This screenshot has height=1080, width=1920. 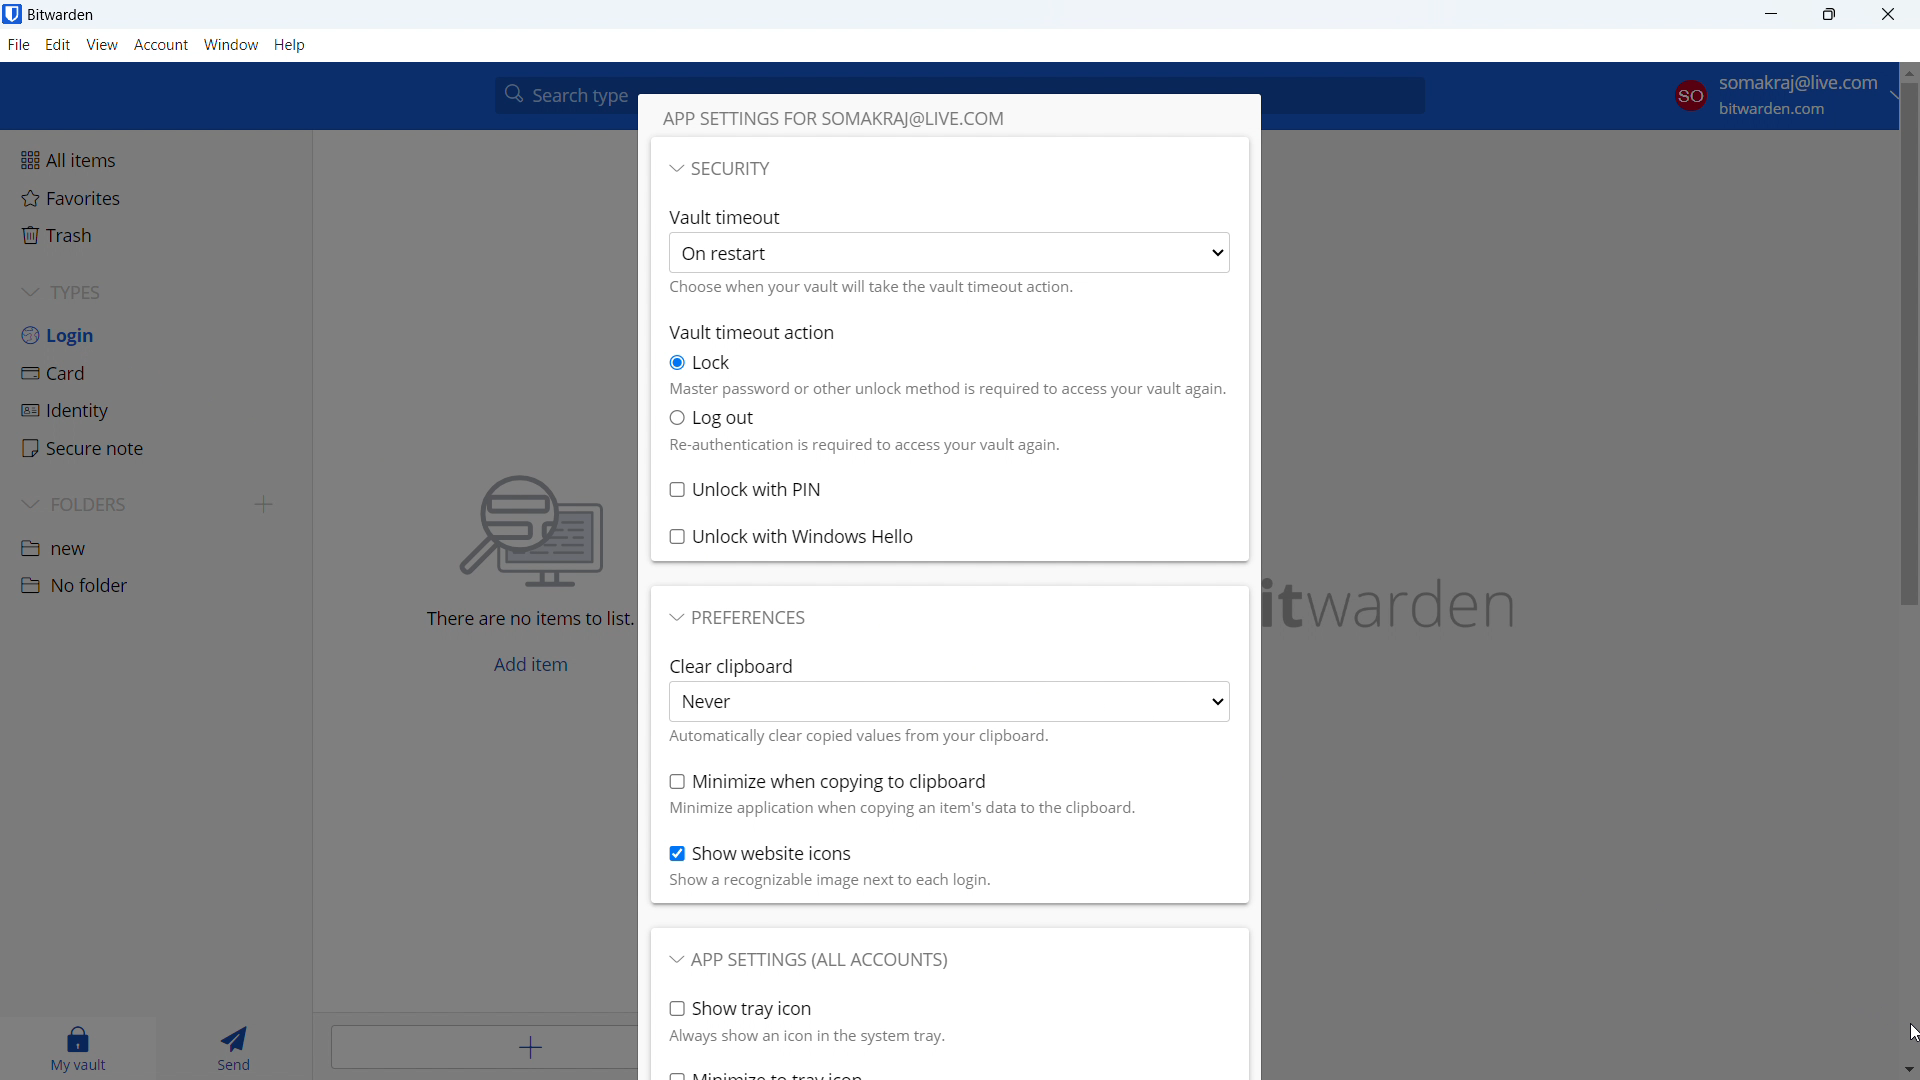 What do you see at coordinates (482, 1045) in the screenshot?
I see `add item` at bounding box center [482, 1045].